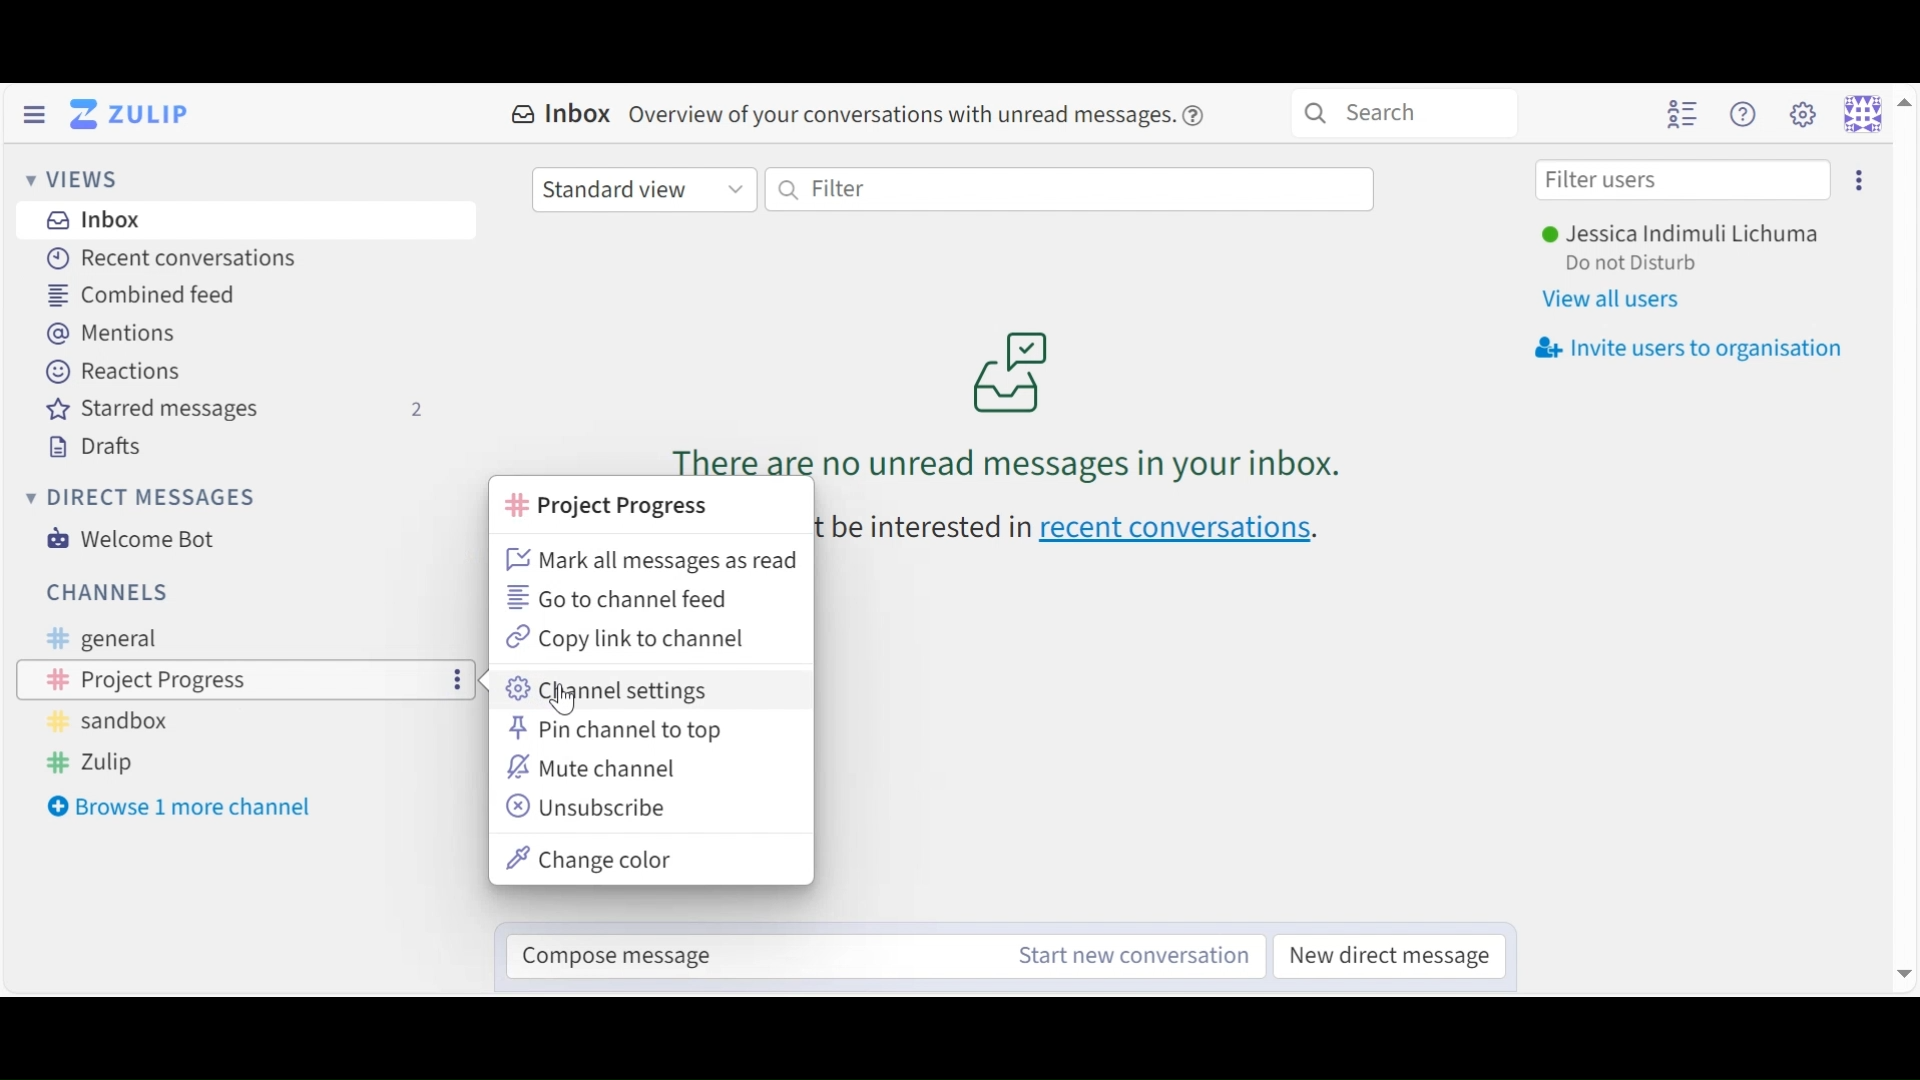  Describe the element at coordinates (602, 767) in the screenshot. I see `Mute channel` at that location.